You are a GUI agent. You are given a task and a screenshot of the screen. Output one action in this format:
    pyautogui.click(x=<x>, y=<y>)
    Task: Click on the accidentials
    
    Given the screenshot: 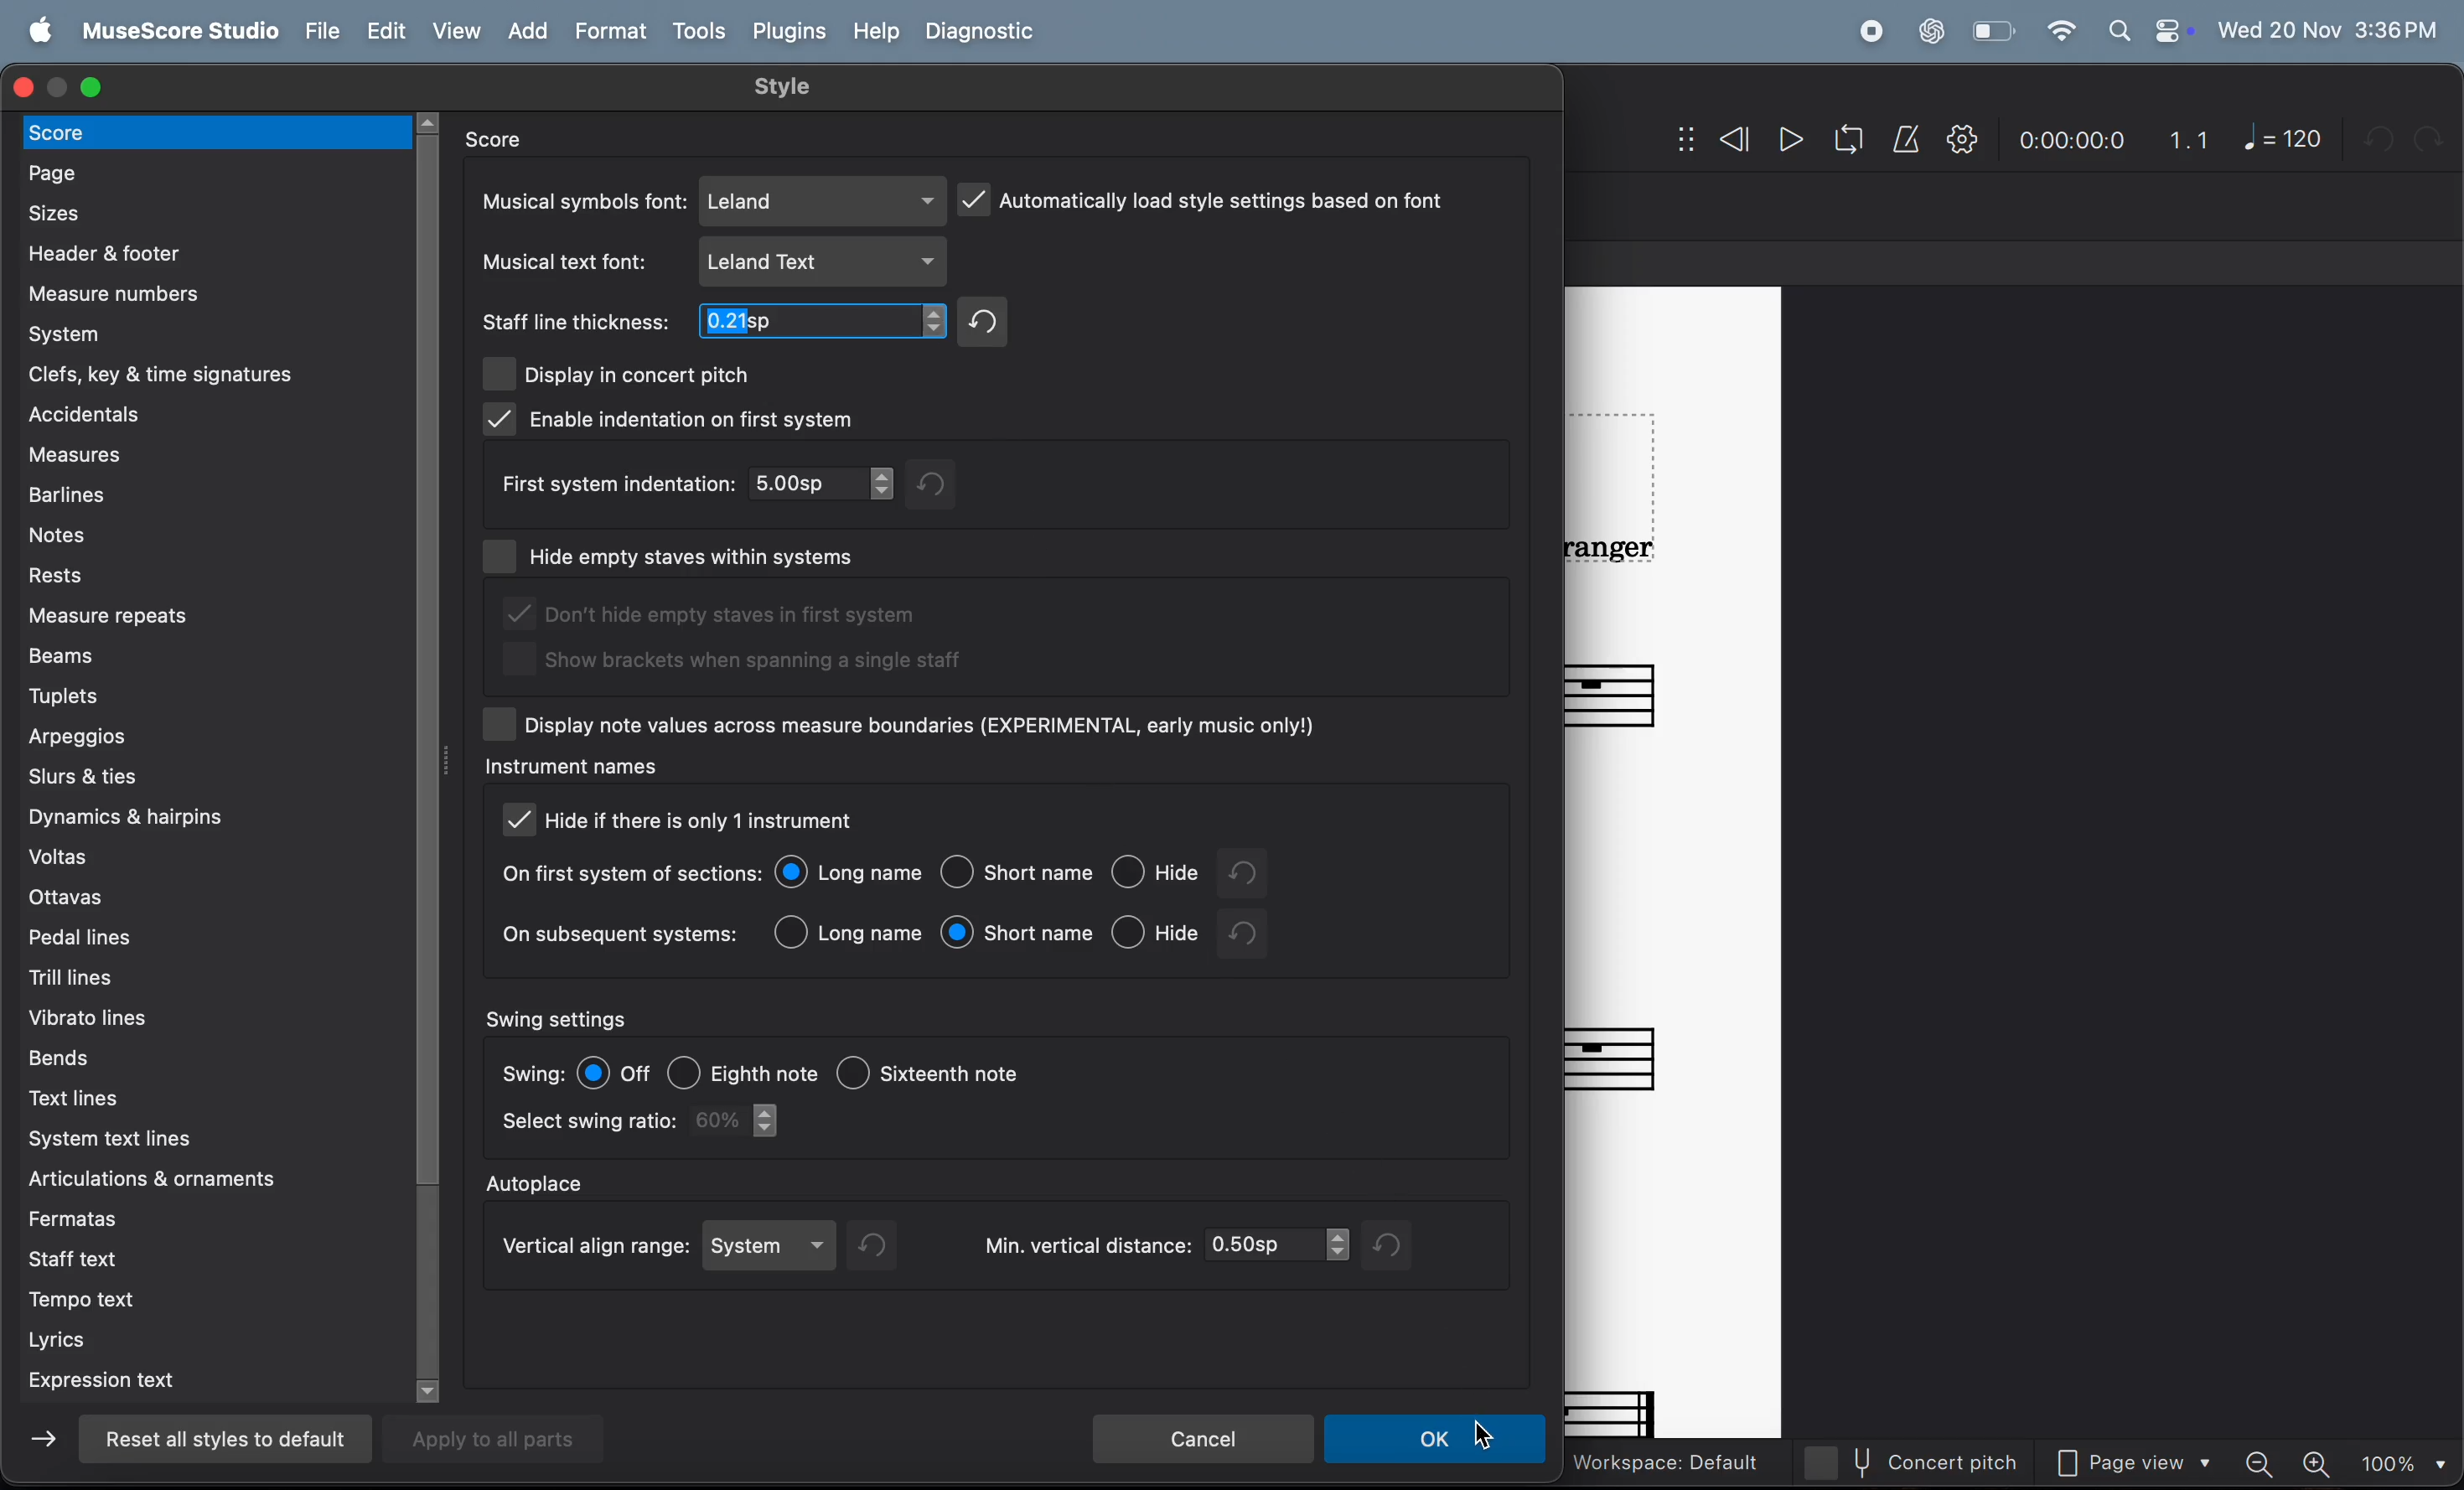 What is the action you would take?
    pyautogui.click(x=195, y=414)
    